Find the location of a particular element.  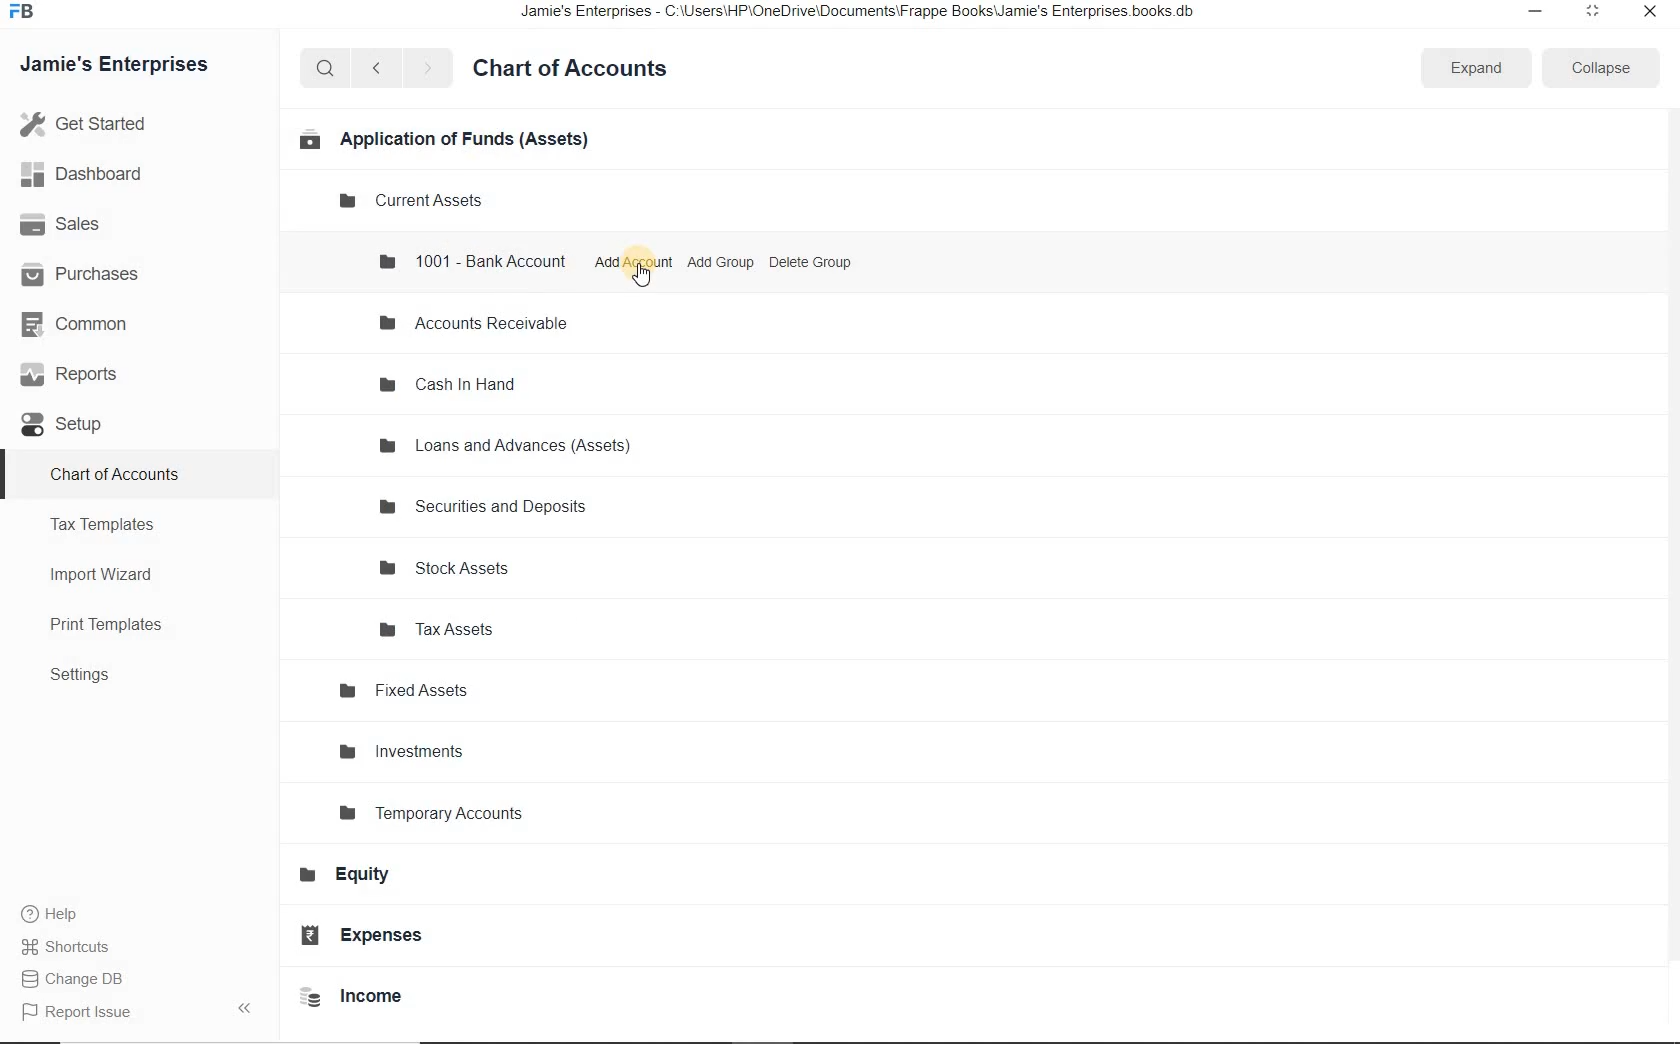

close is located at coordinates (1651, 13).